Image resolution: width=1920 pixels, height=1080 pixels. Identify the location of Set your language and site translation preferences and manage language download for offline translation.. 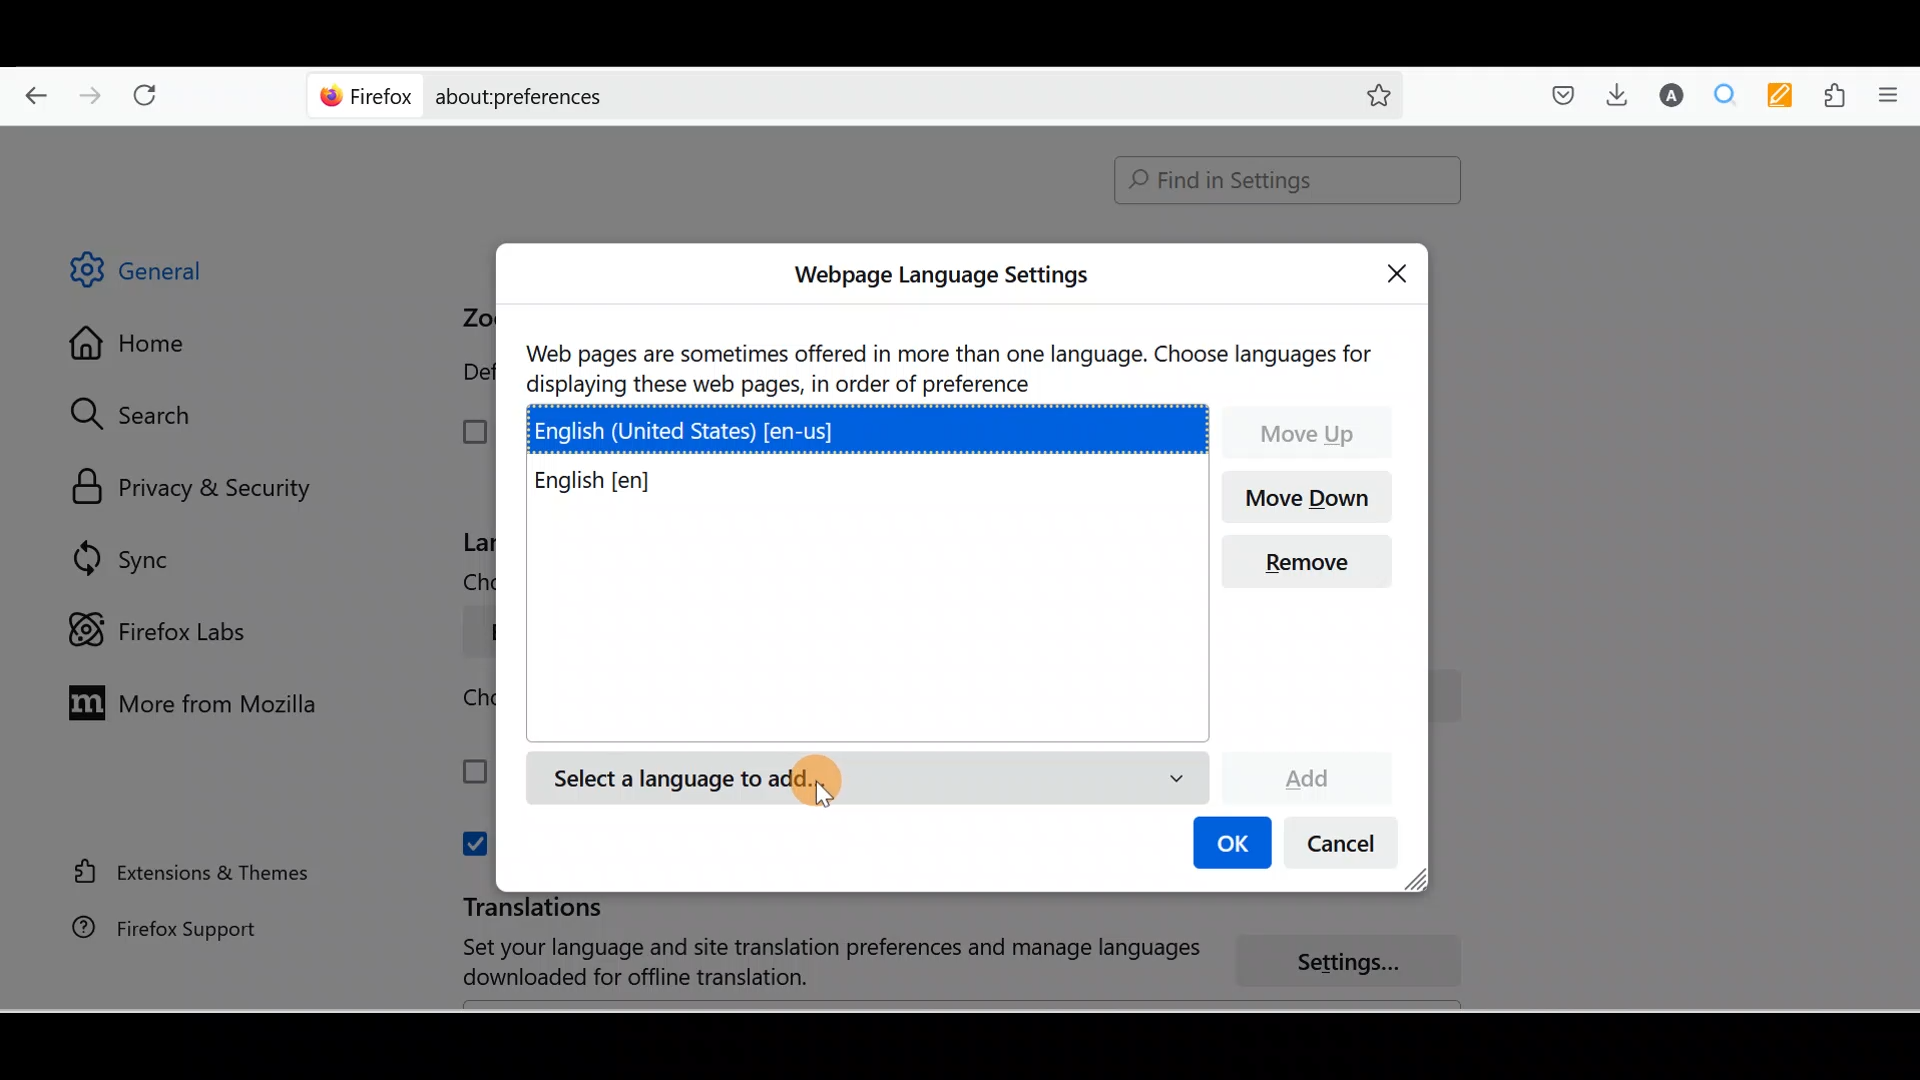
(812, 963).